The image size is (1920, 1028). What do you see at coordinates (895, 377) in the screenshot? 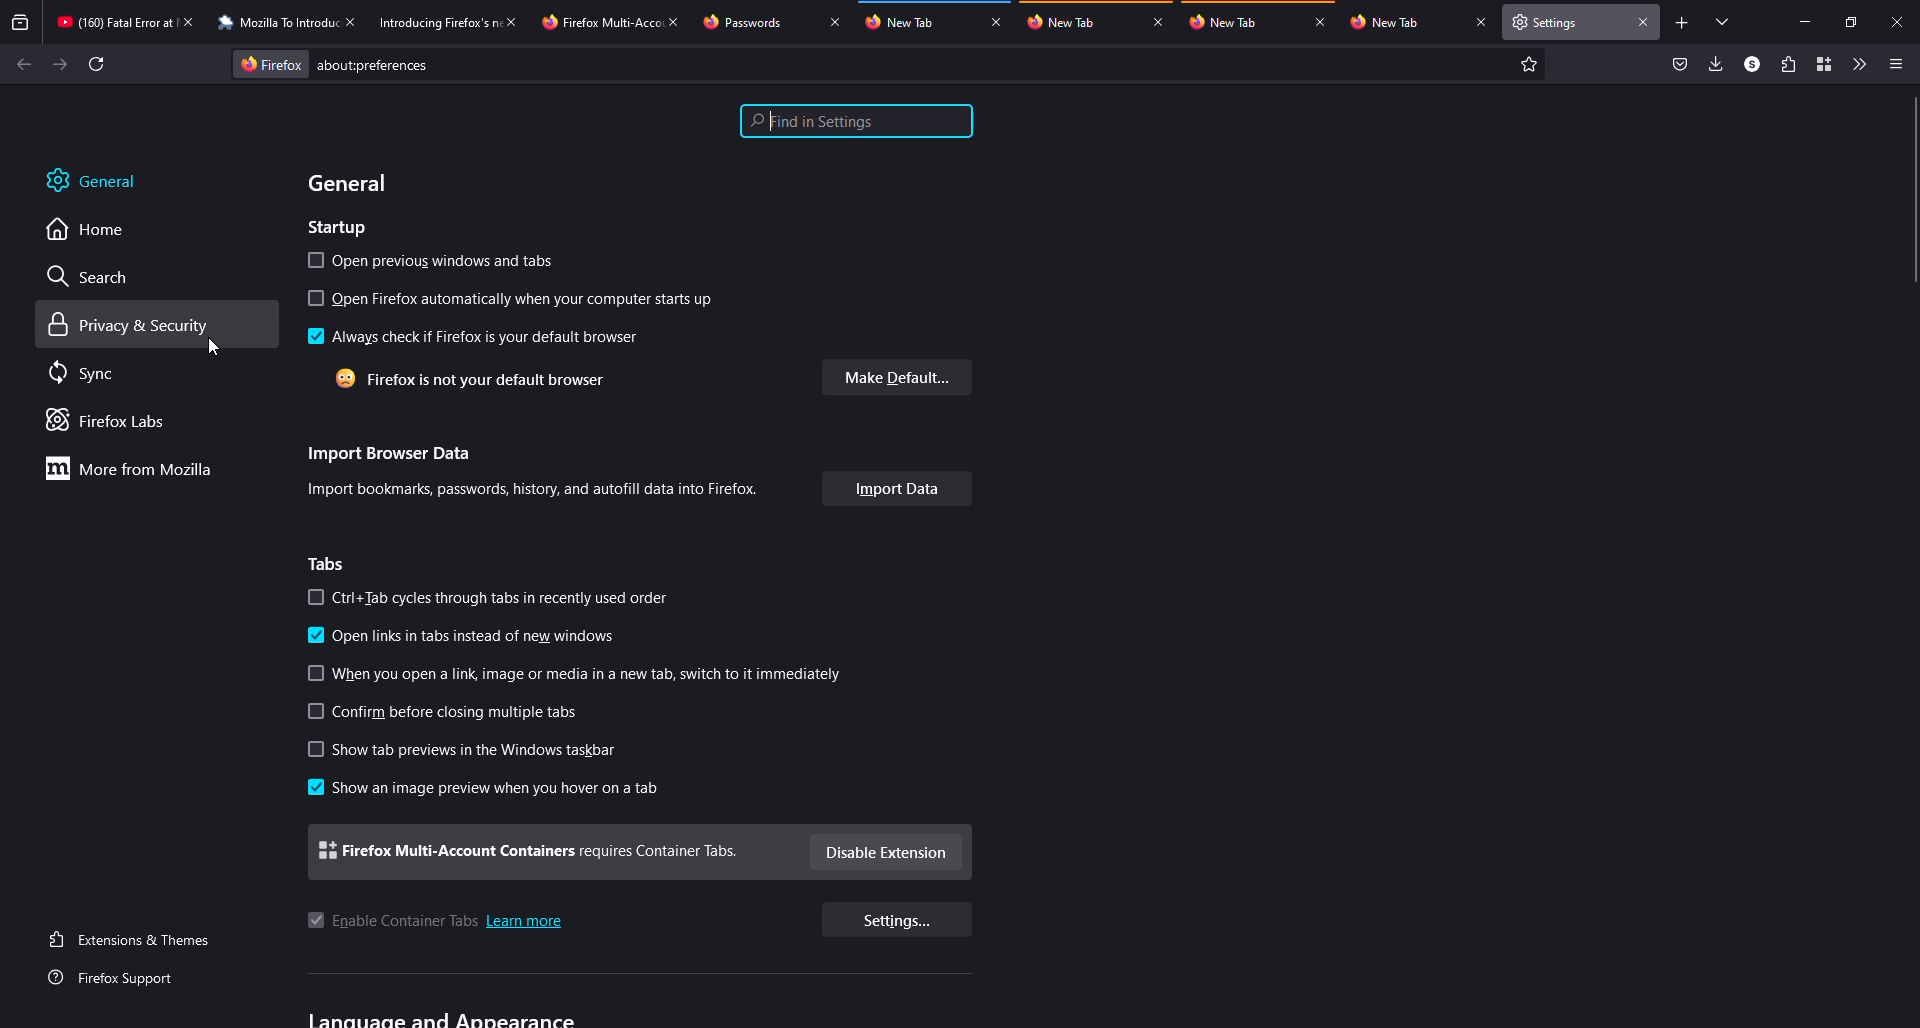
I see `make default` at bounding box center [895, 377].